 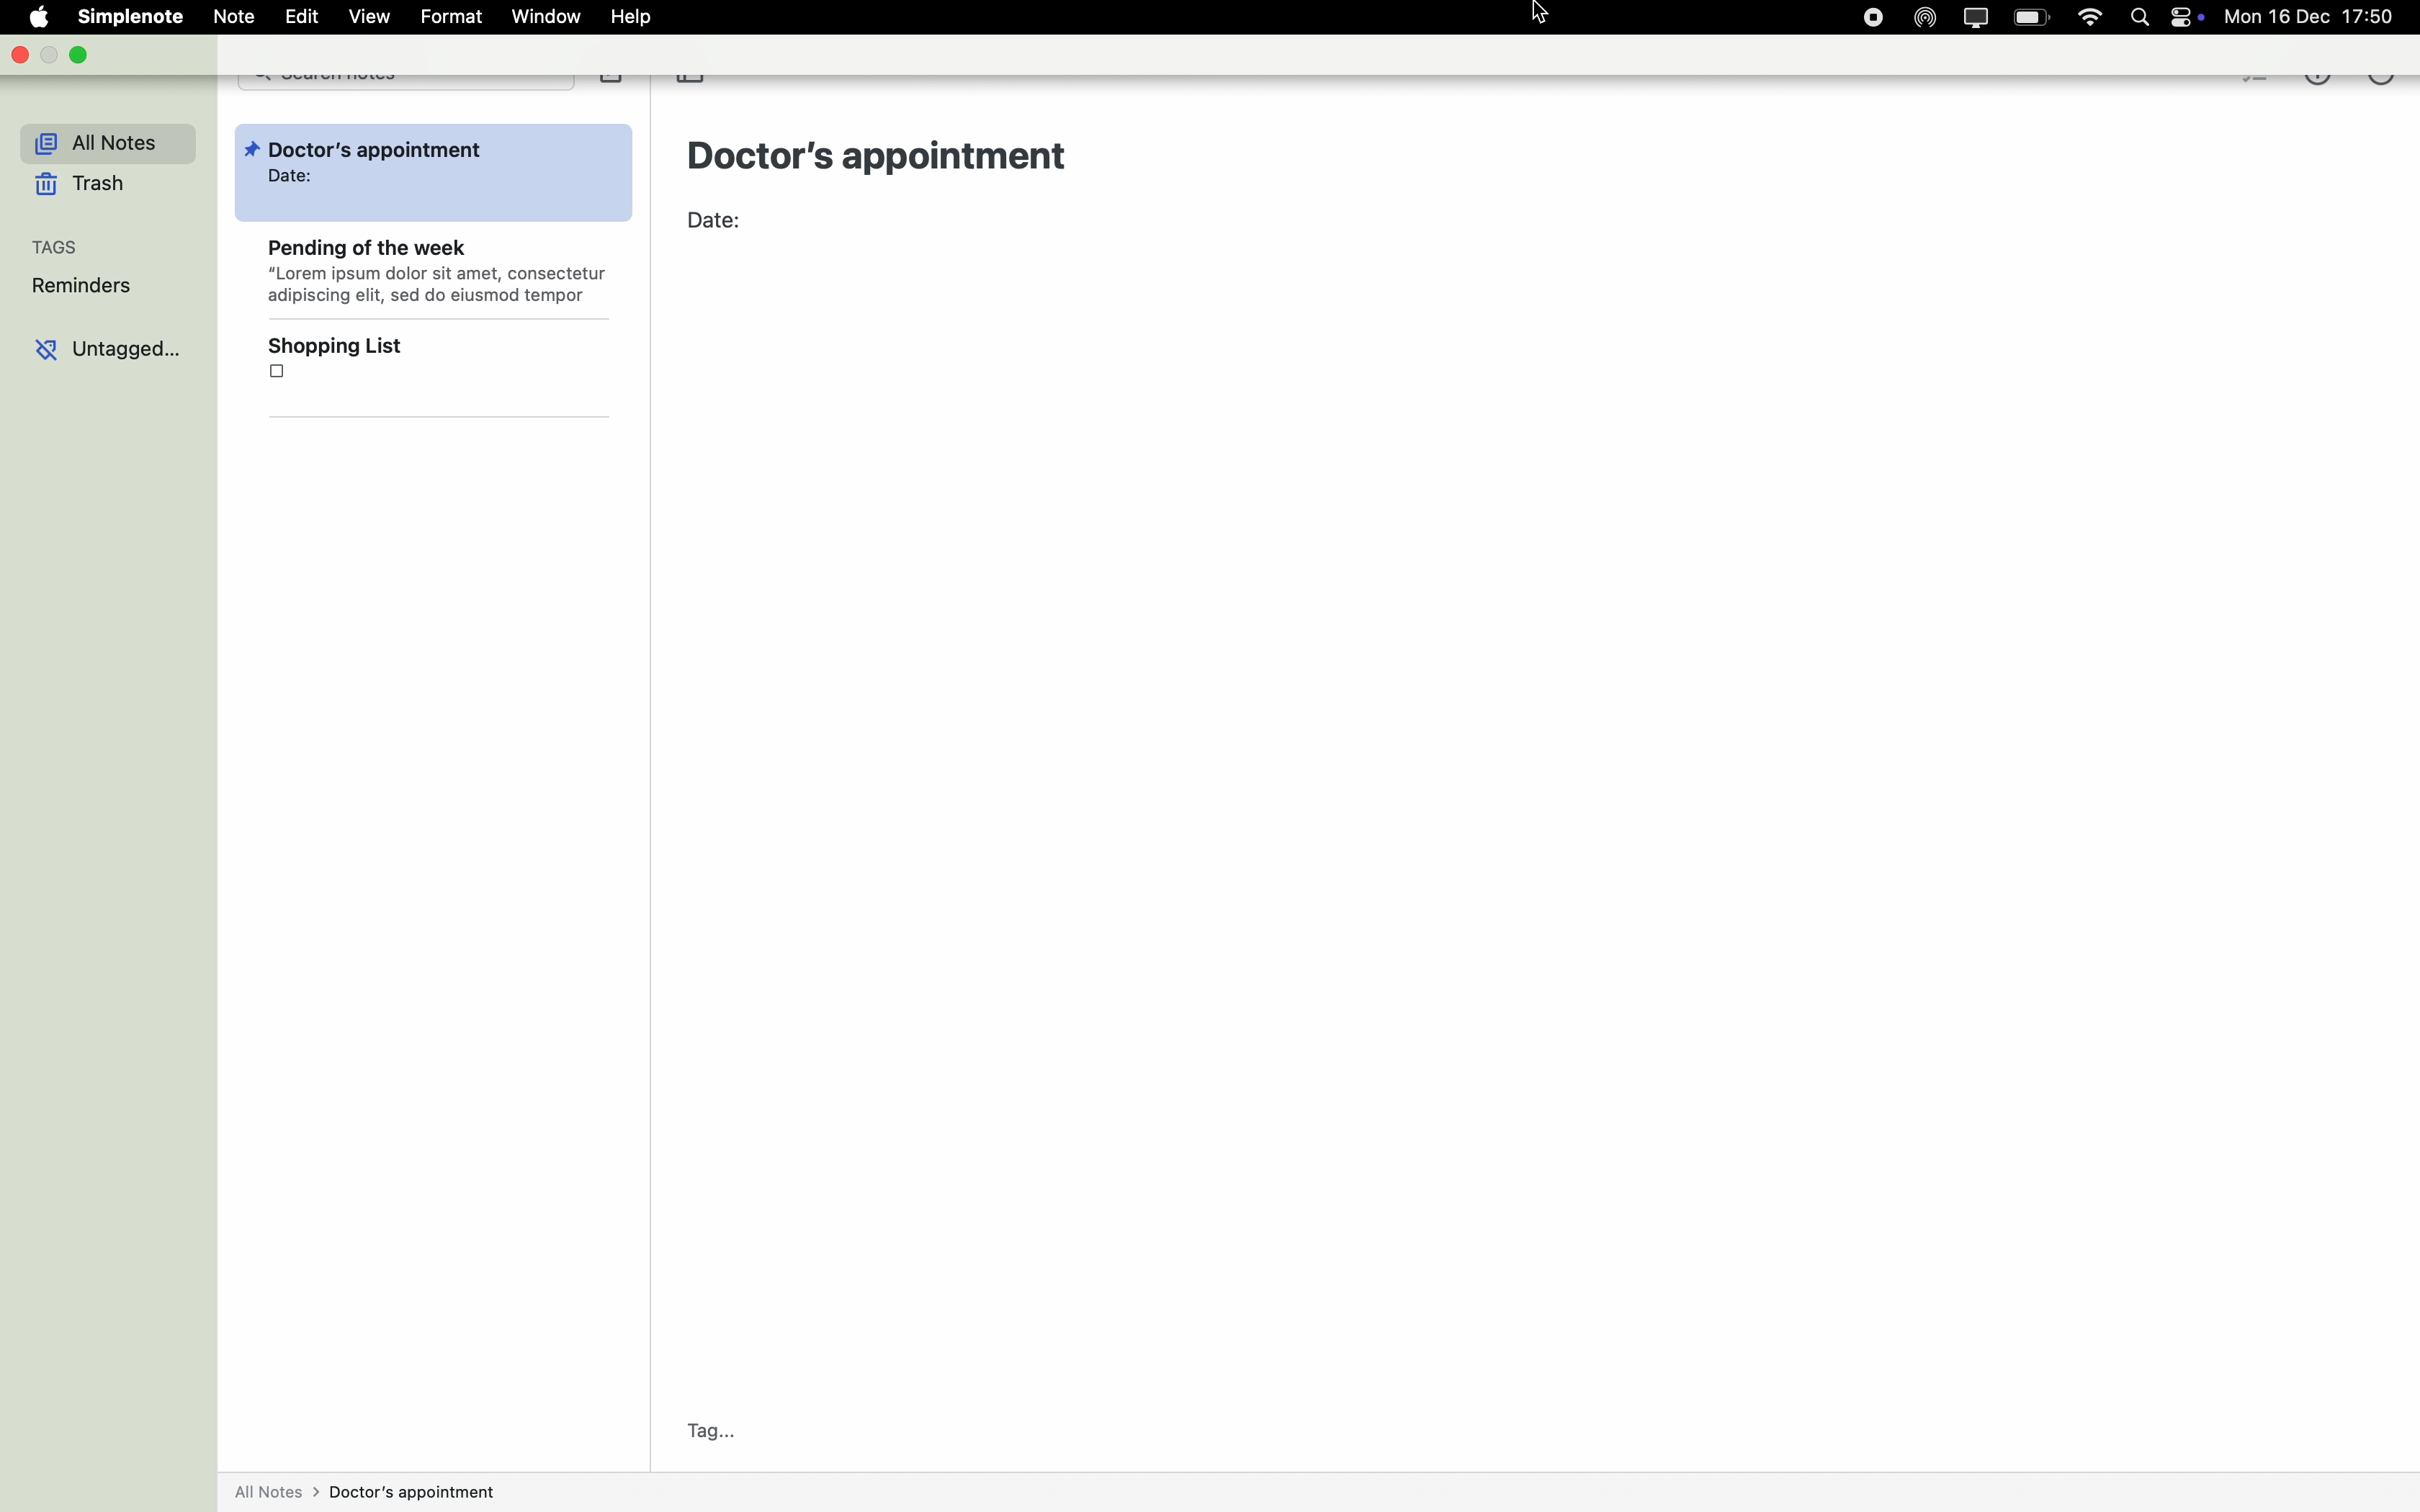 I want to click on Apple, so click(x=29, y=17).